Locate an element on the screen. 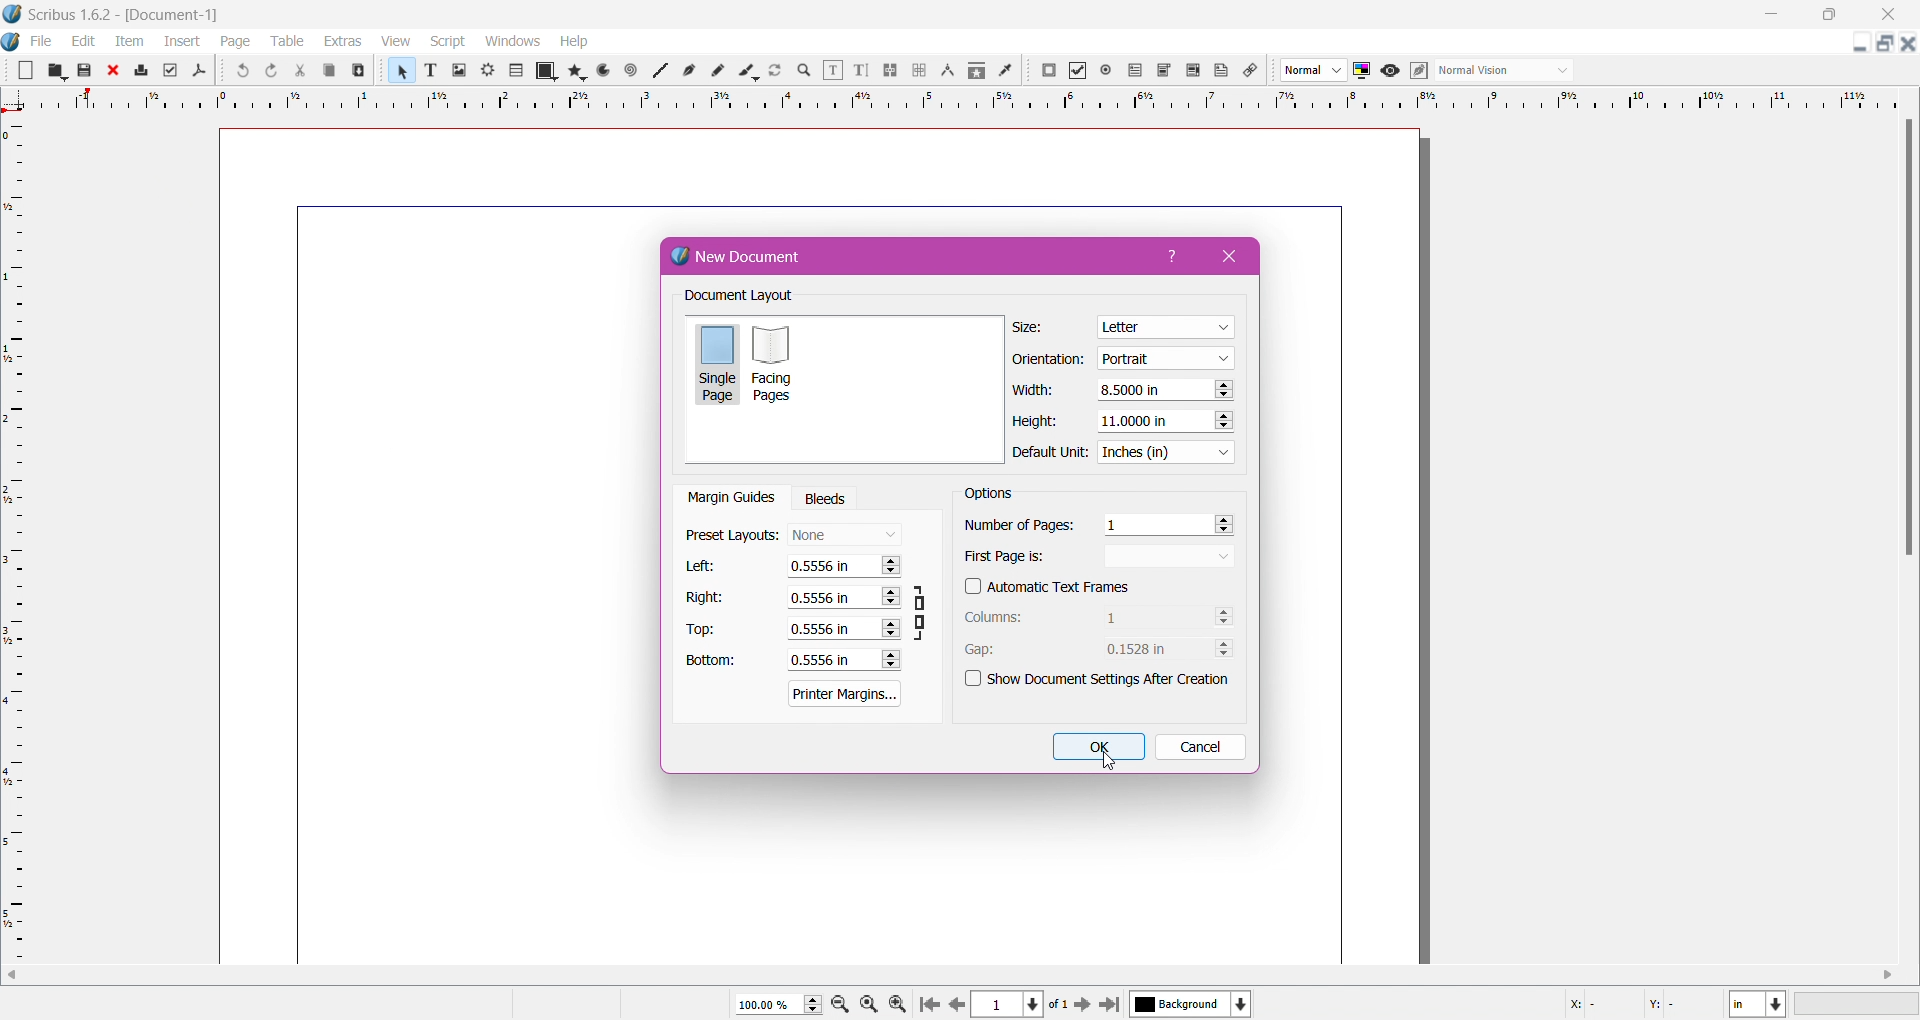  icon is located at coordinates (518, 71).